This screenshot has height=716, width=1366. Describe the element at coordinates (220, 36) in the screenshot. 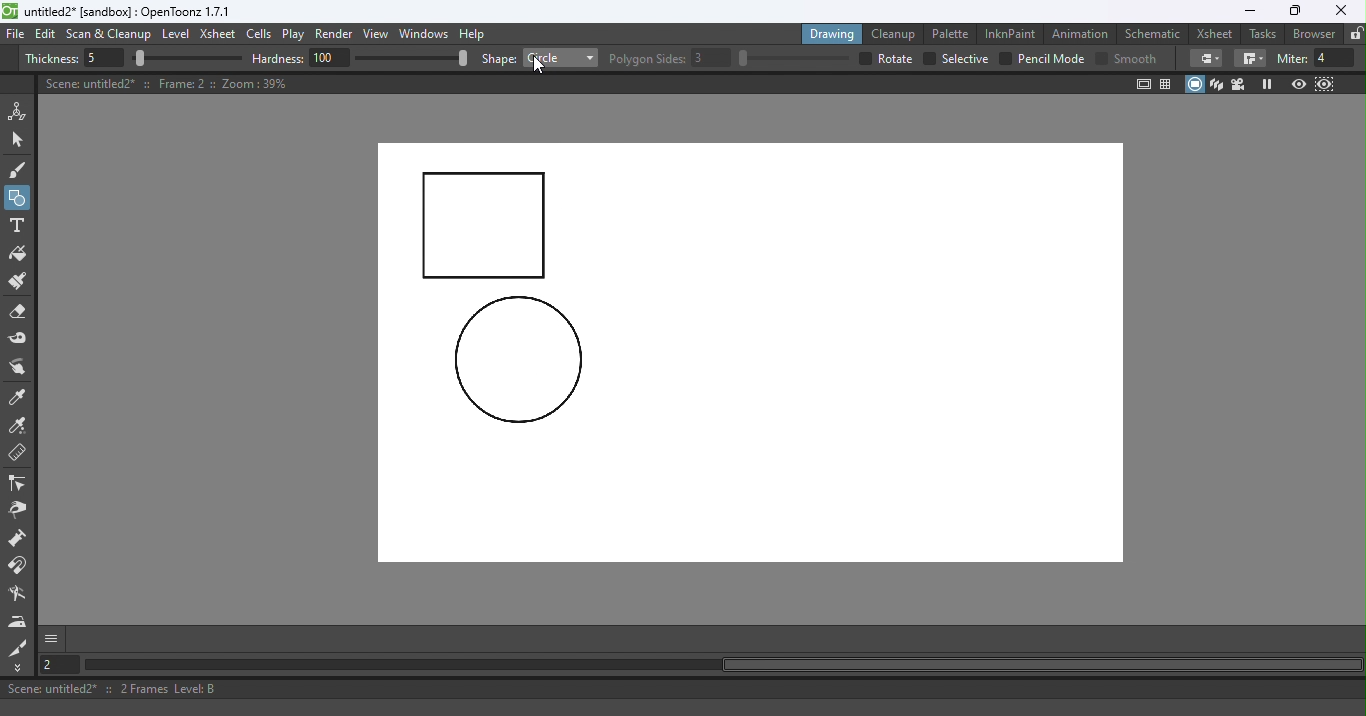

I see `Xsheet` at that location.